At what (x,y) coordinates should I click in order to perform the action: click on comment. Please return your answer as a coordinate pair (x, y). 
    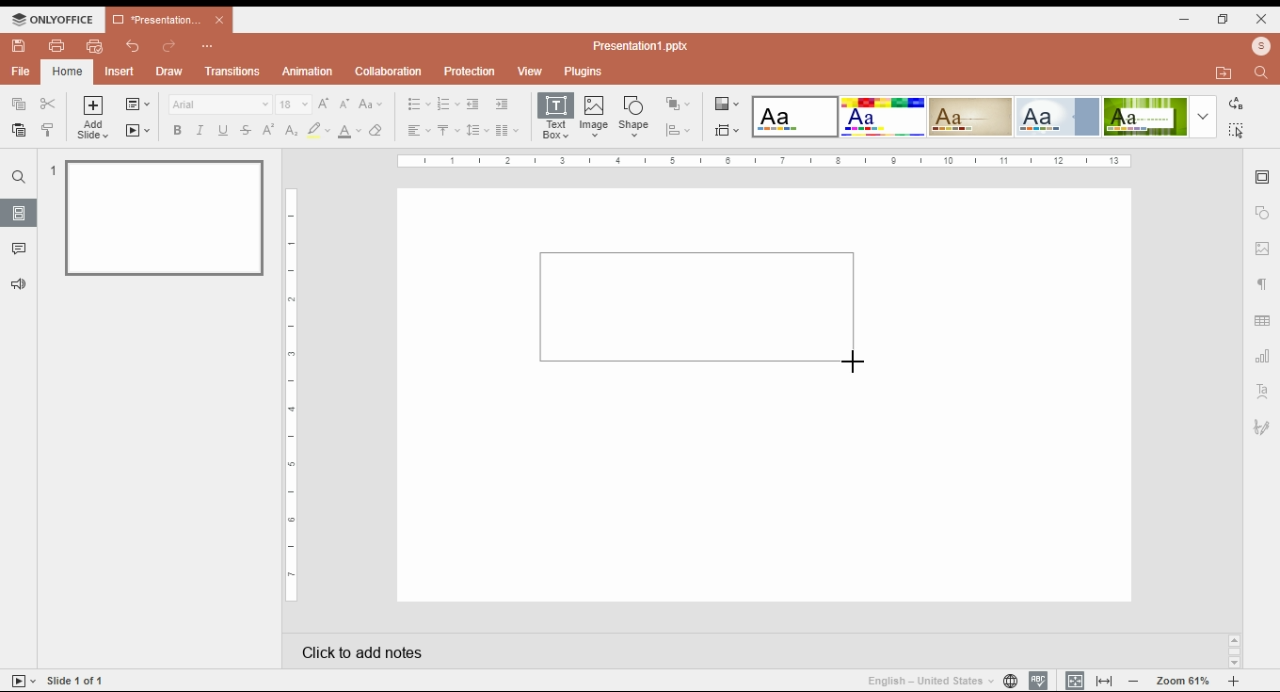
    Looking at the image, I should click on (21, 250).